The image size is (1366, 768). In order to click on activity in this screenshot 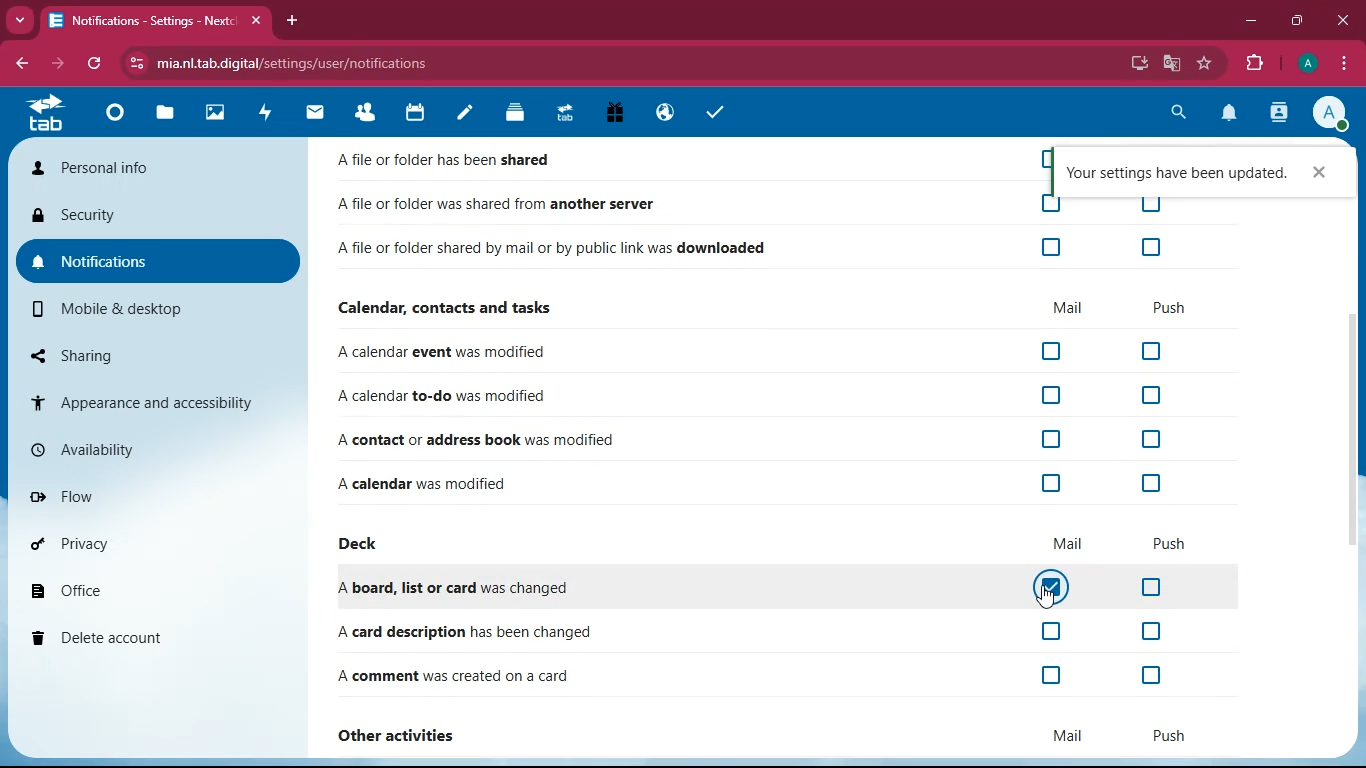, I will do `click(268, 115)`.